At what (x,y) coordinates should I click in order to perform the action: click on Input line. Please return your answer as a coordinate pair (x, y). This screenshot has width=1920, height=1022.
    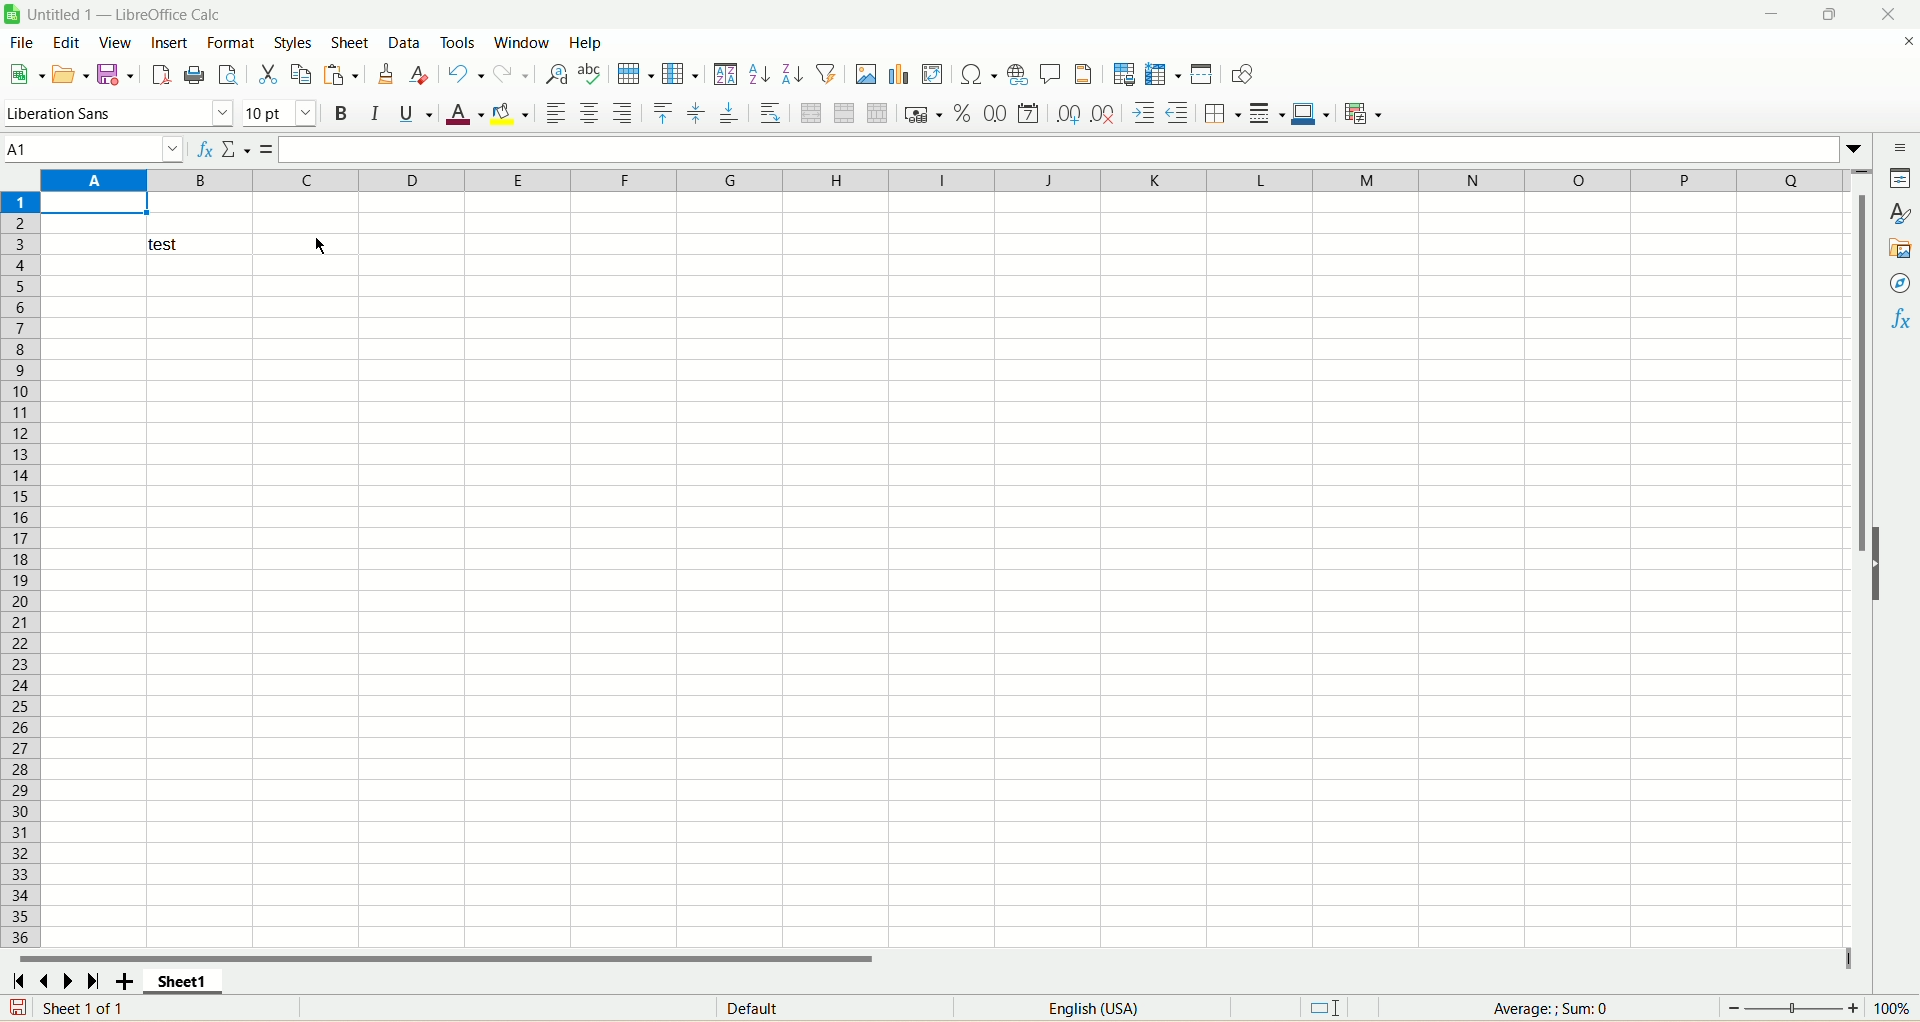
    Looking at the image, I should click on (1061, 150).